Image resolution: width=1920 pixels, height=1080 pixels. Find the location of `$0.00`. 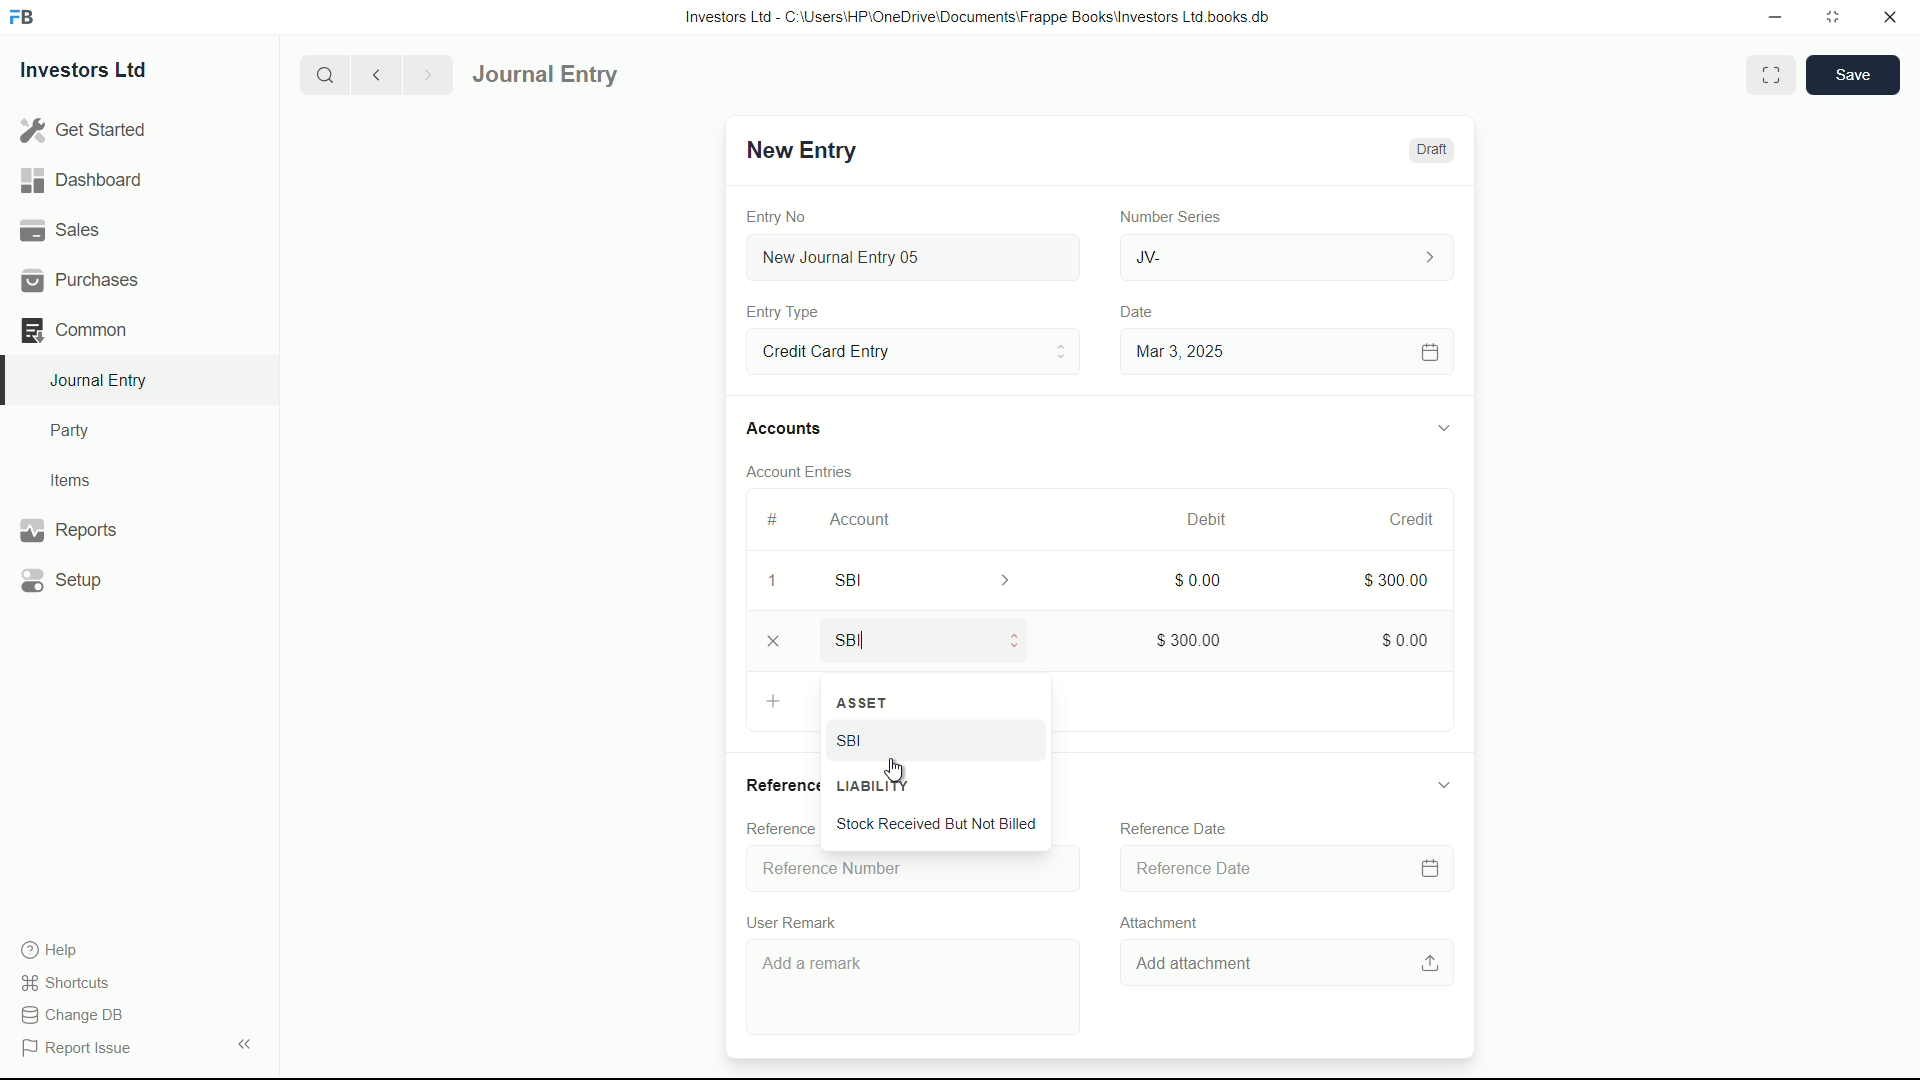

$0.00 is located at coordinates (1188, 579).